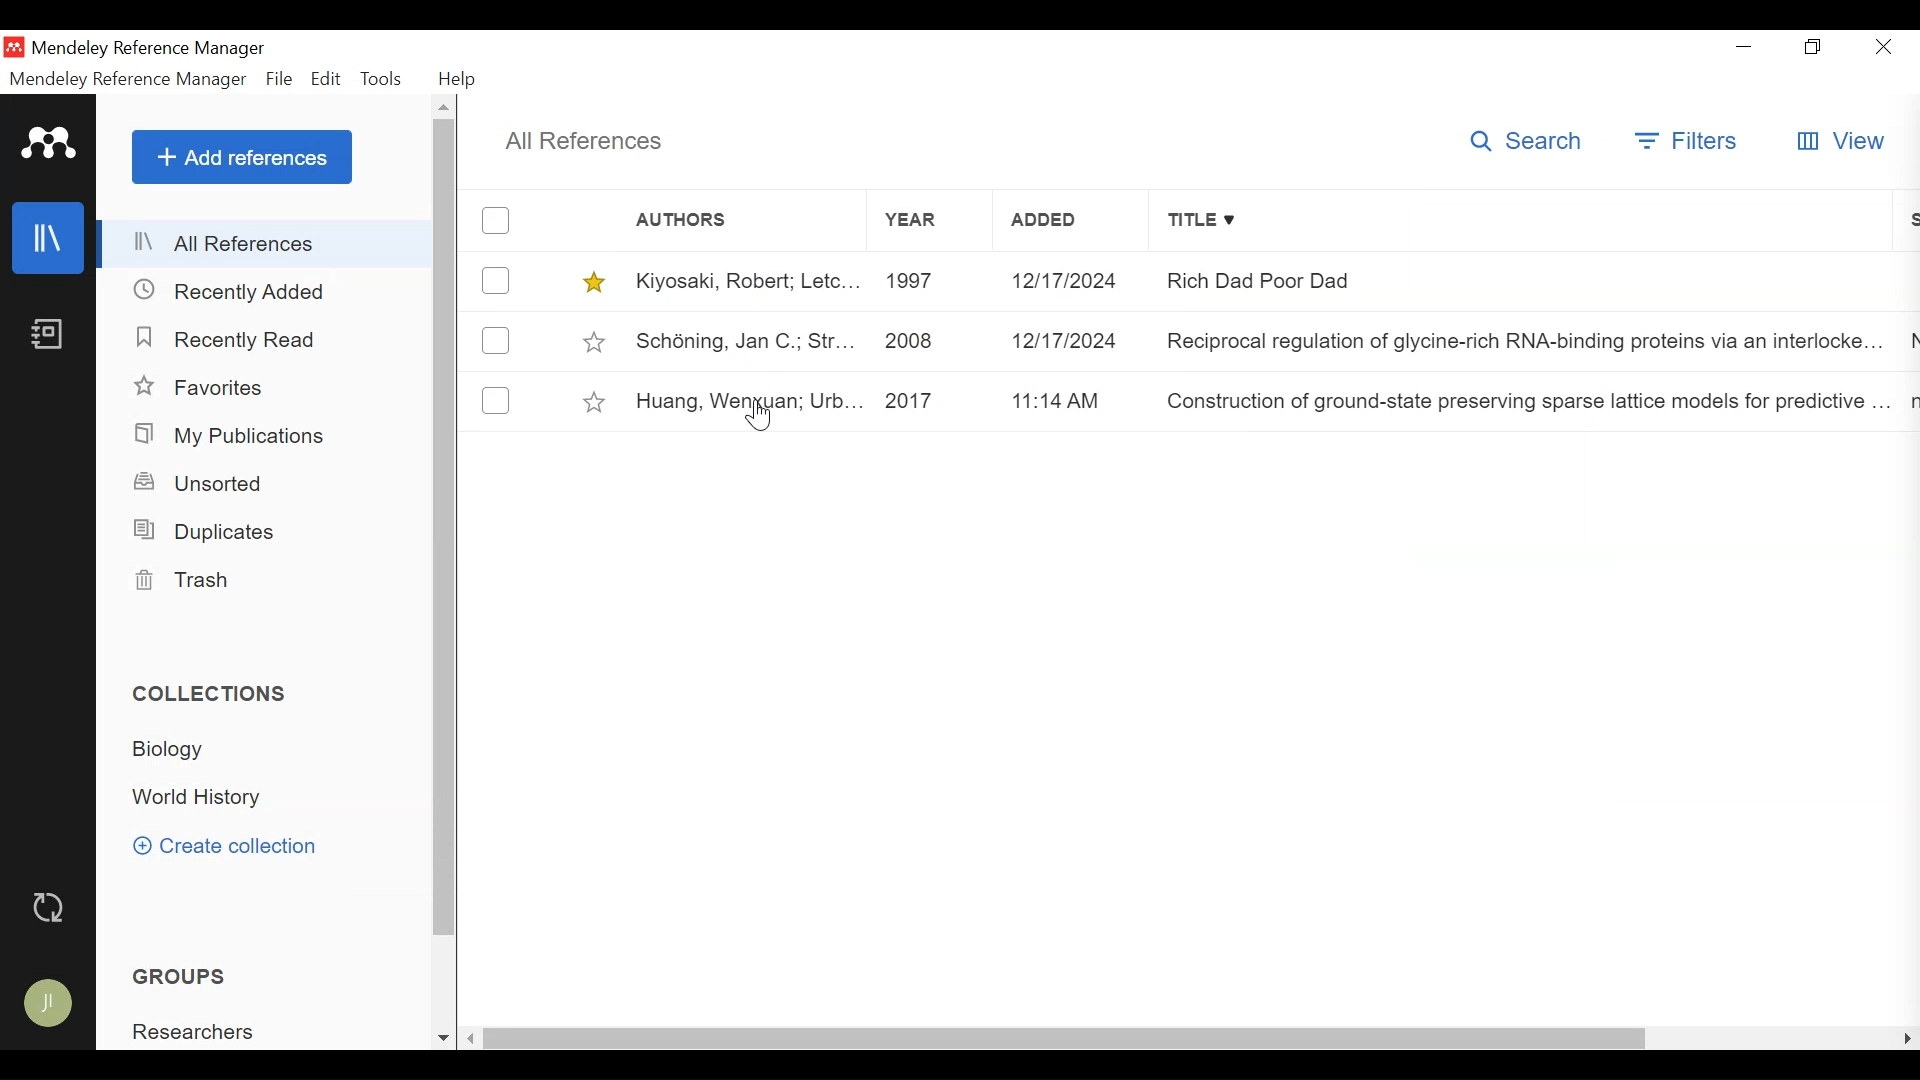 The height and width of the screenshot is (1080, 1920). Describe the element at coordinates (497, 340) in the screenshot. I see `(un)select ` at that location.